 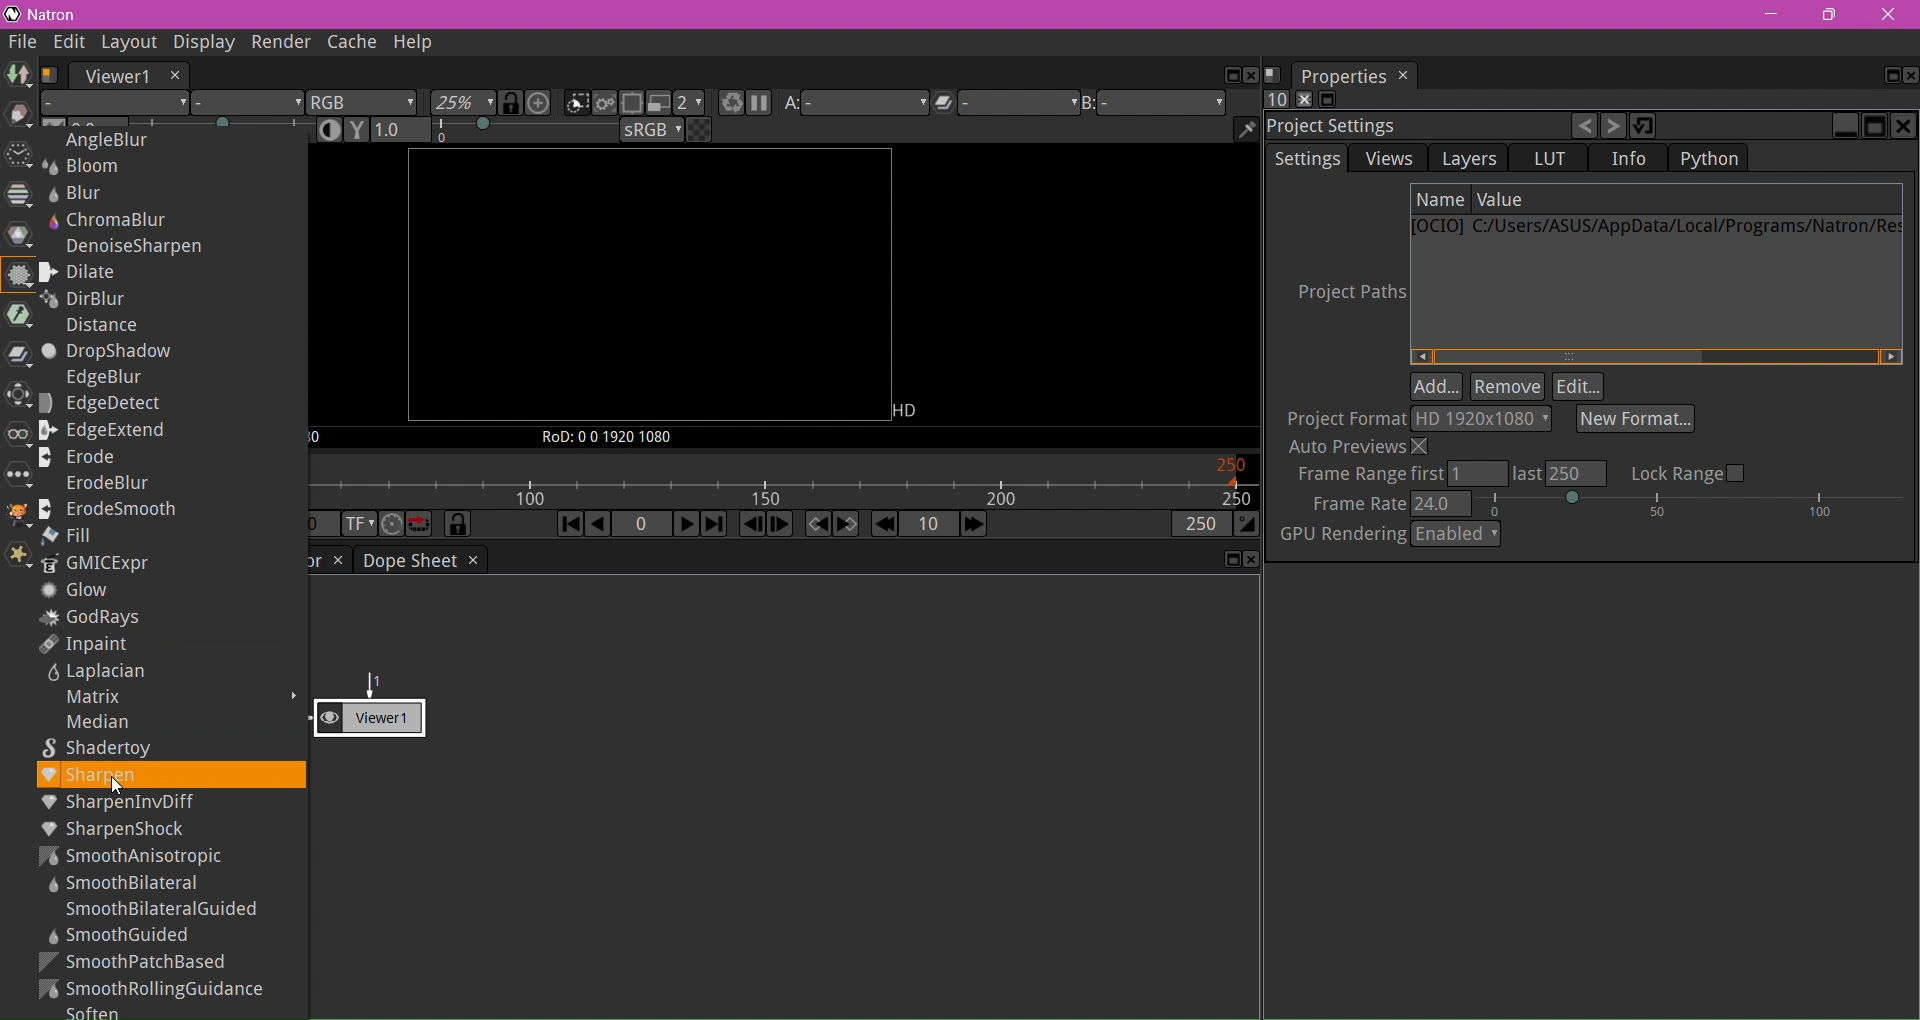 I want to click on When enabled, all the viewers will be synchronized to the sme portion of the image in the viewport, so click(x=512, y=103).